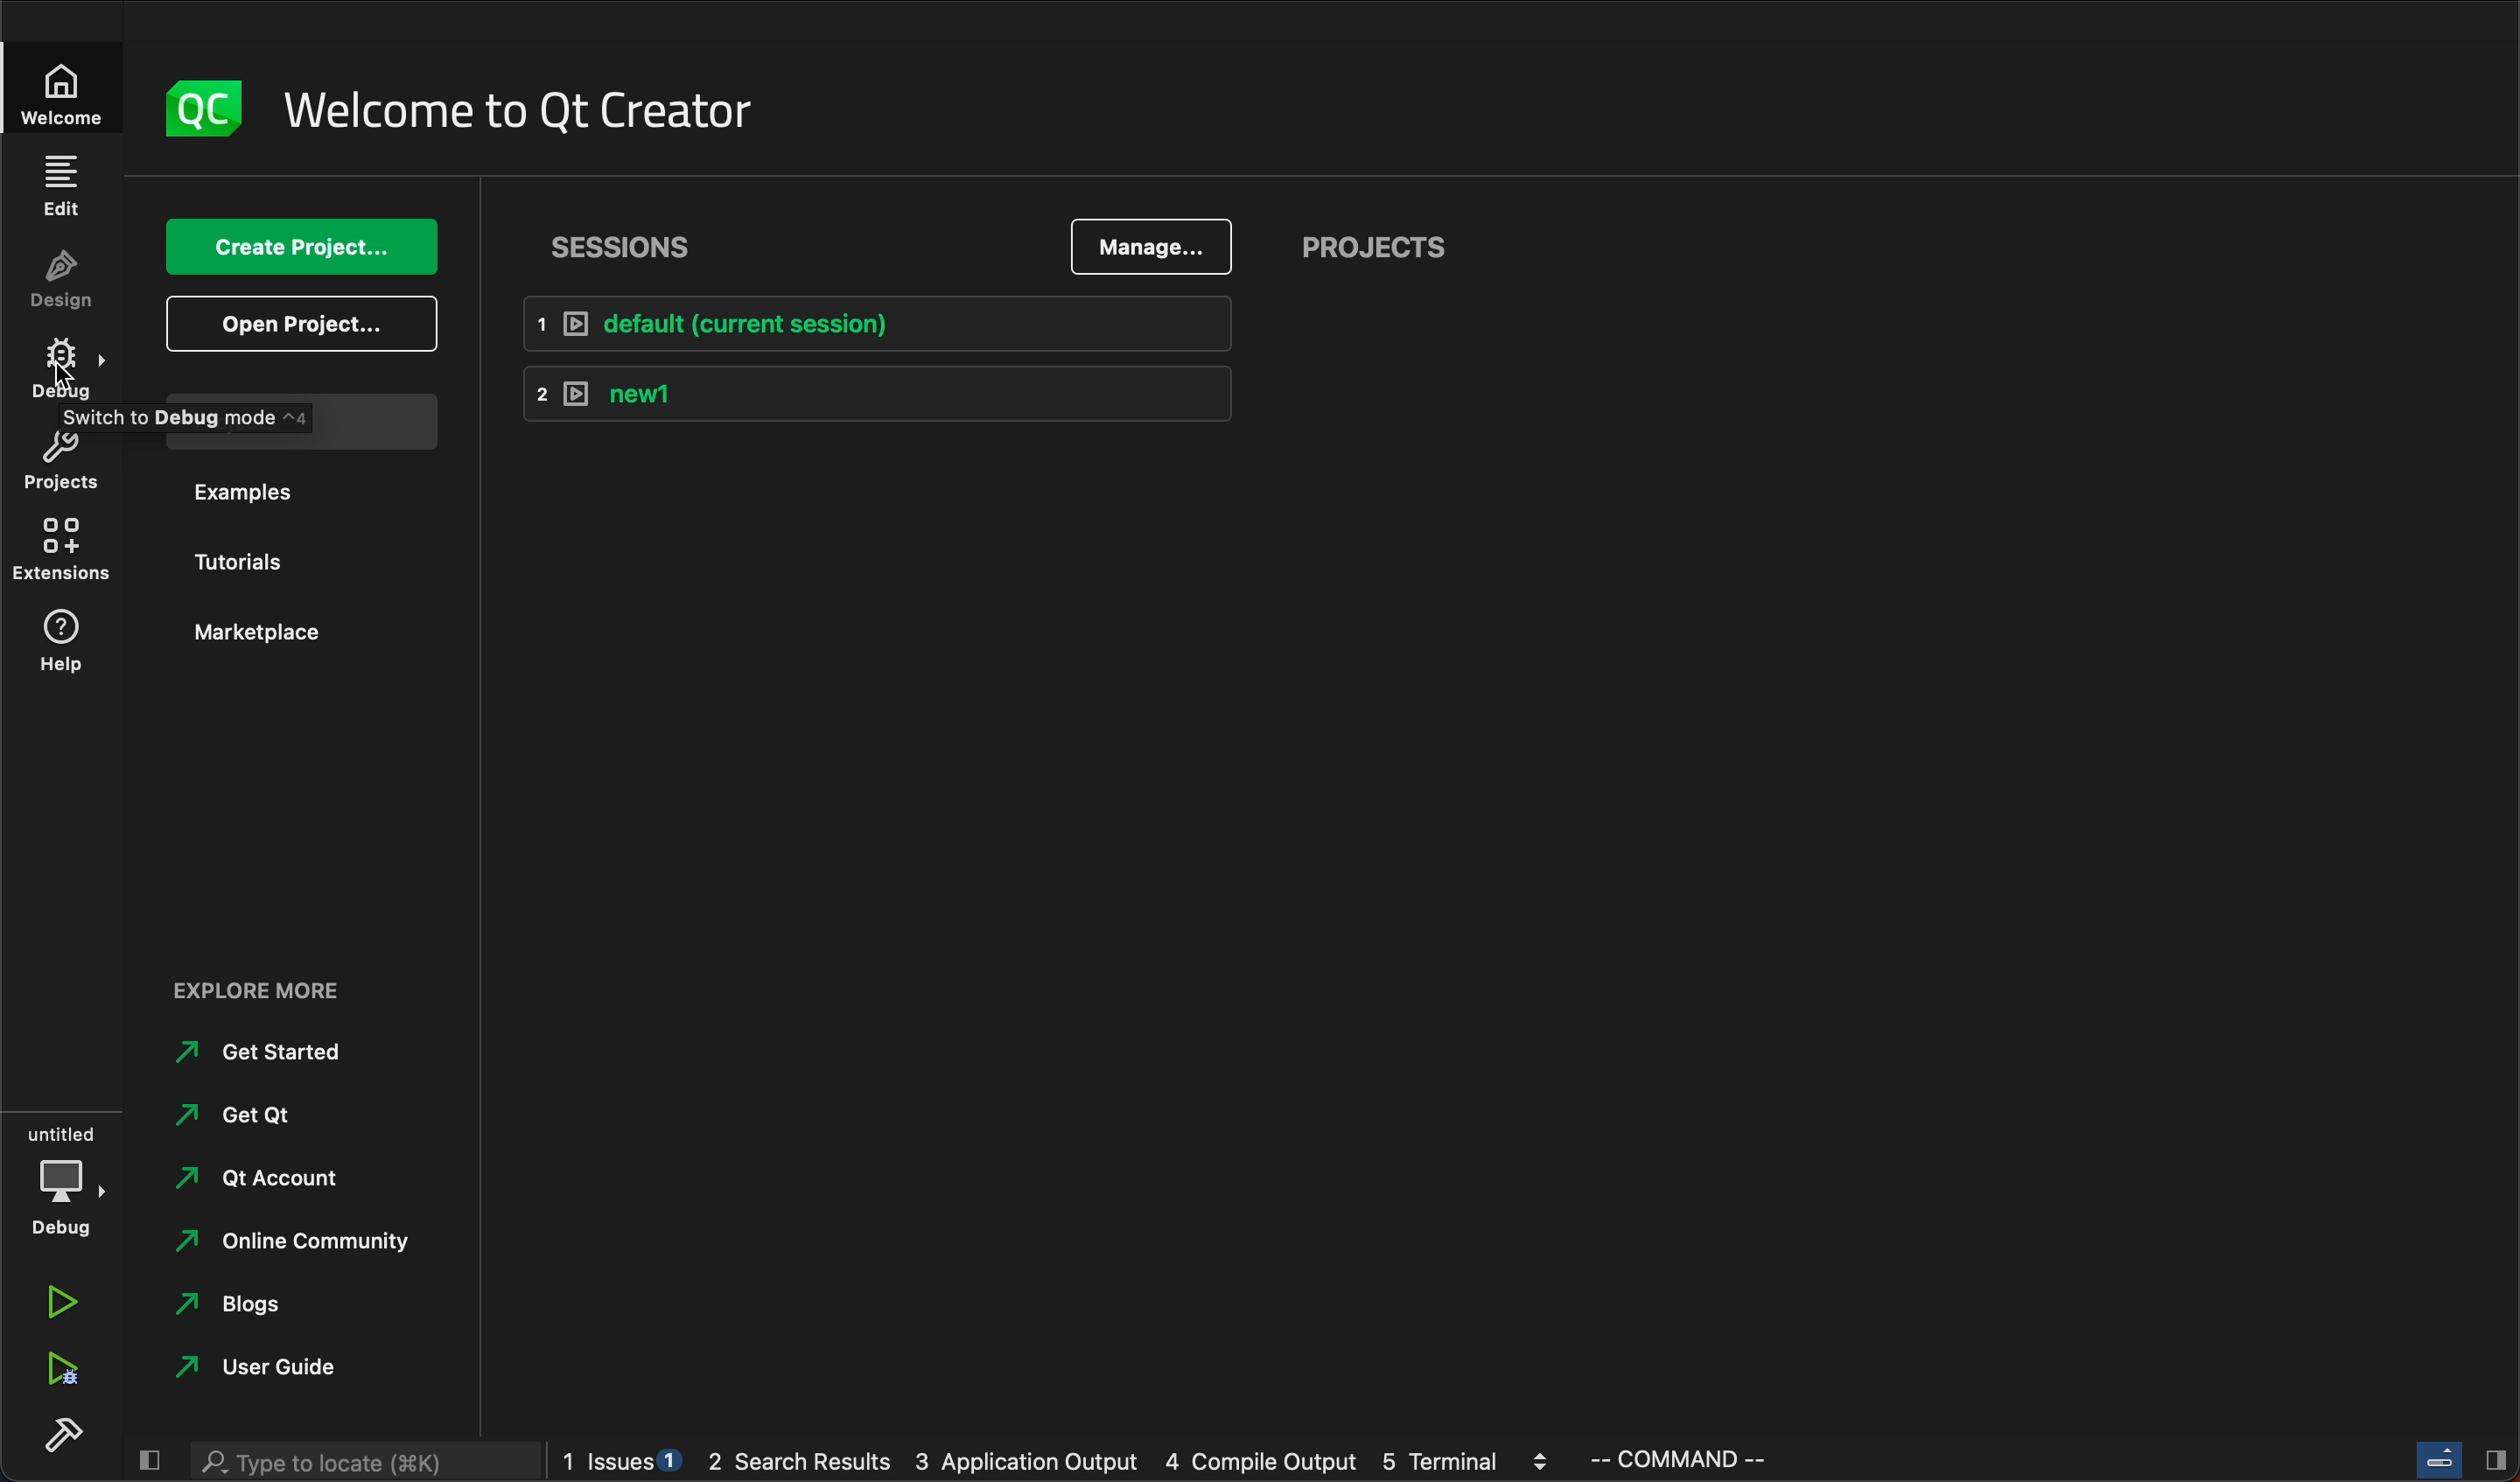 This screenshot has width=2520, height=1482. Describe the element at coordinates (258, 632) in the screenshot. I see `marketplace` at that location.